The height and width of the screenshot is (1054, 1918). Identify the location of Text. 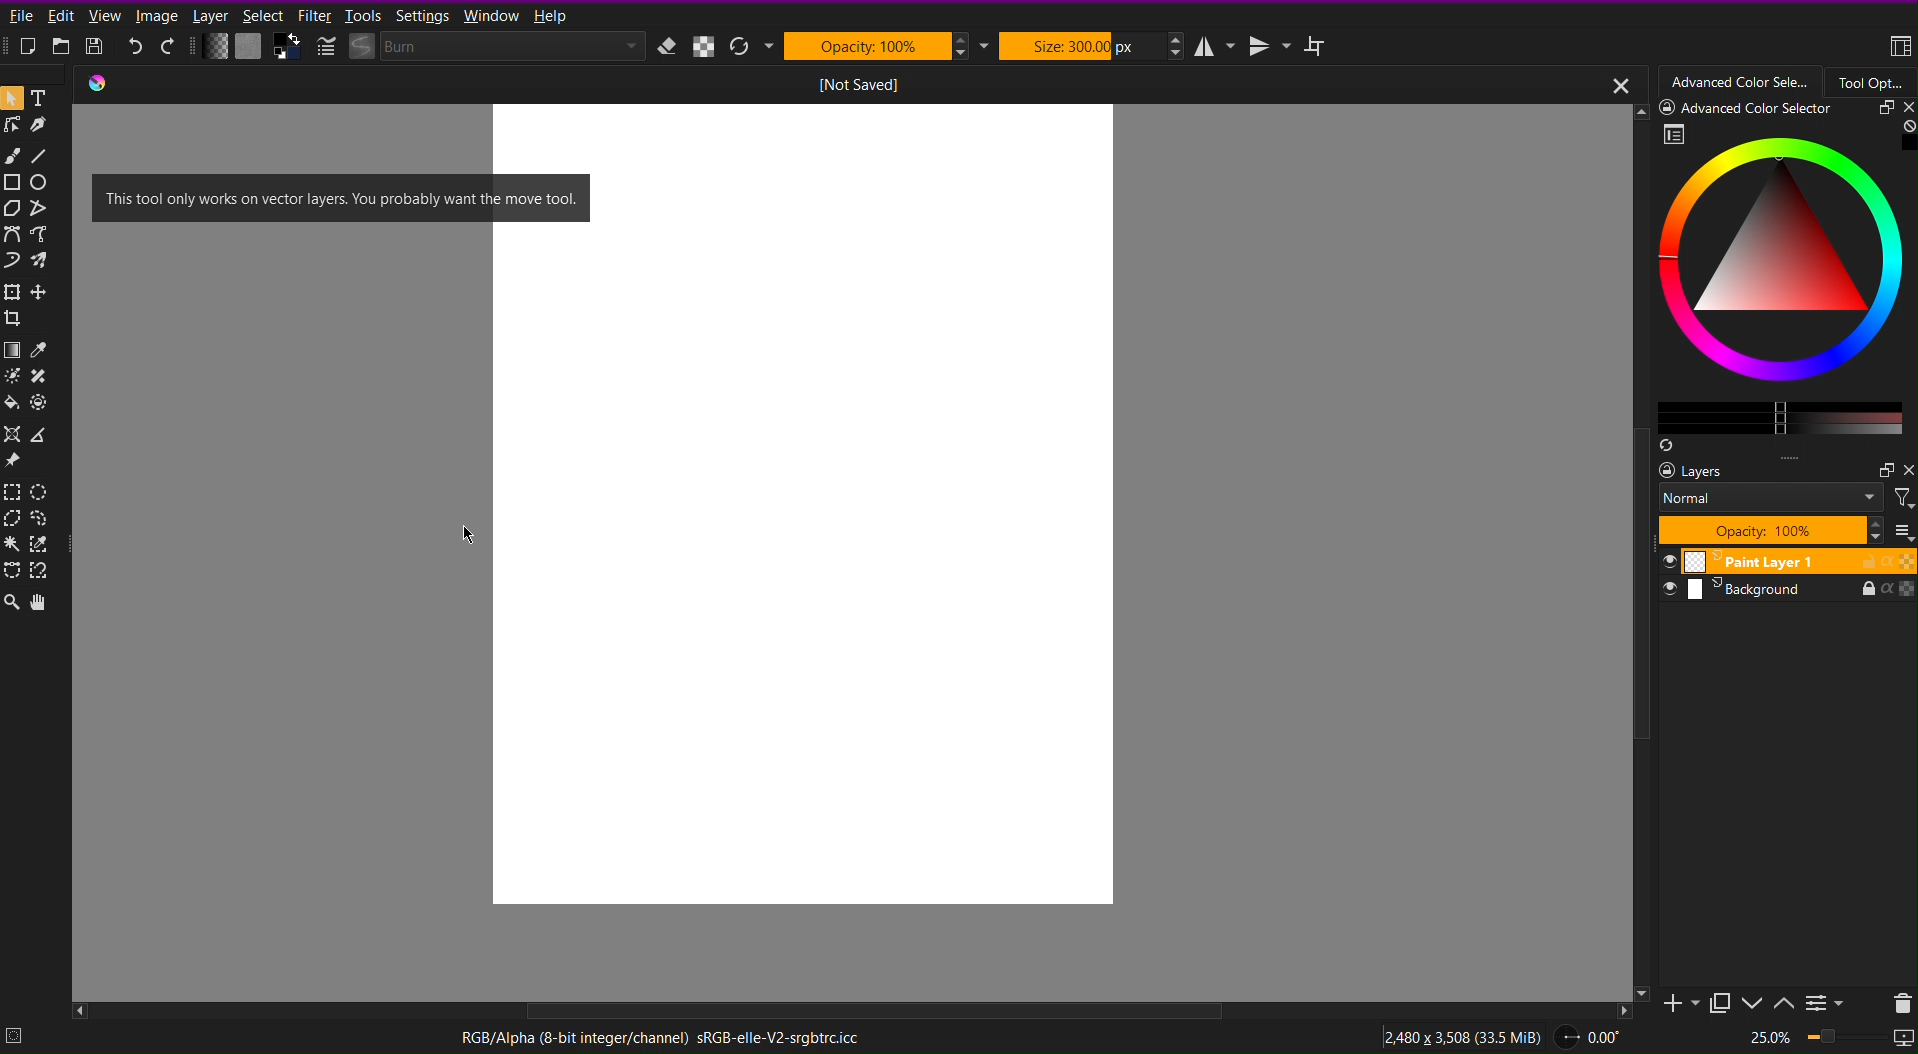
(42, 100).